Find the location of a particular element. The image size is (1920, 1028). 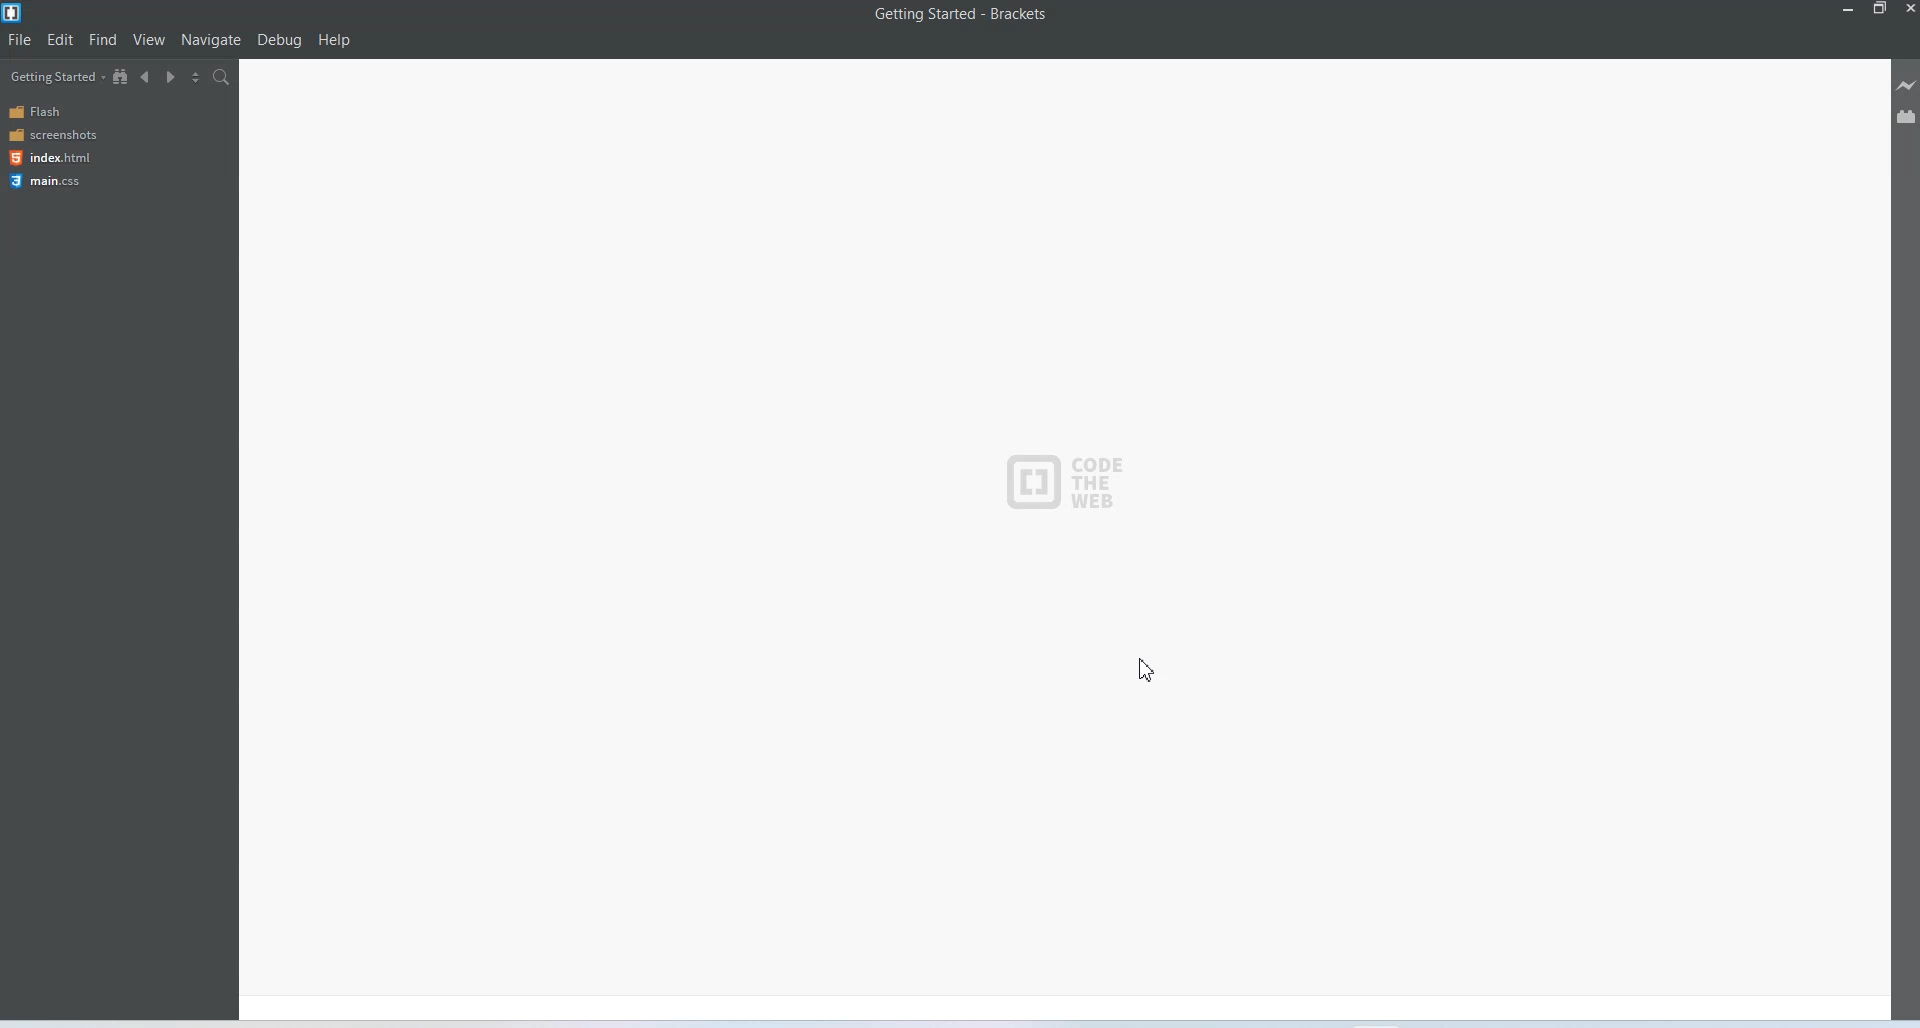

Navigate is located at coordinates (211, 41).